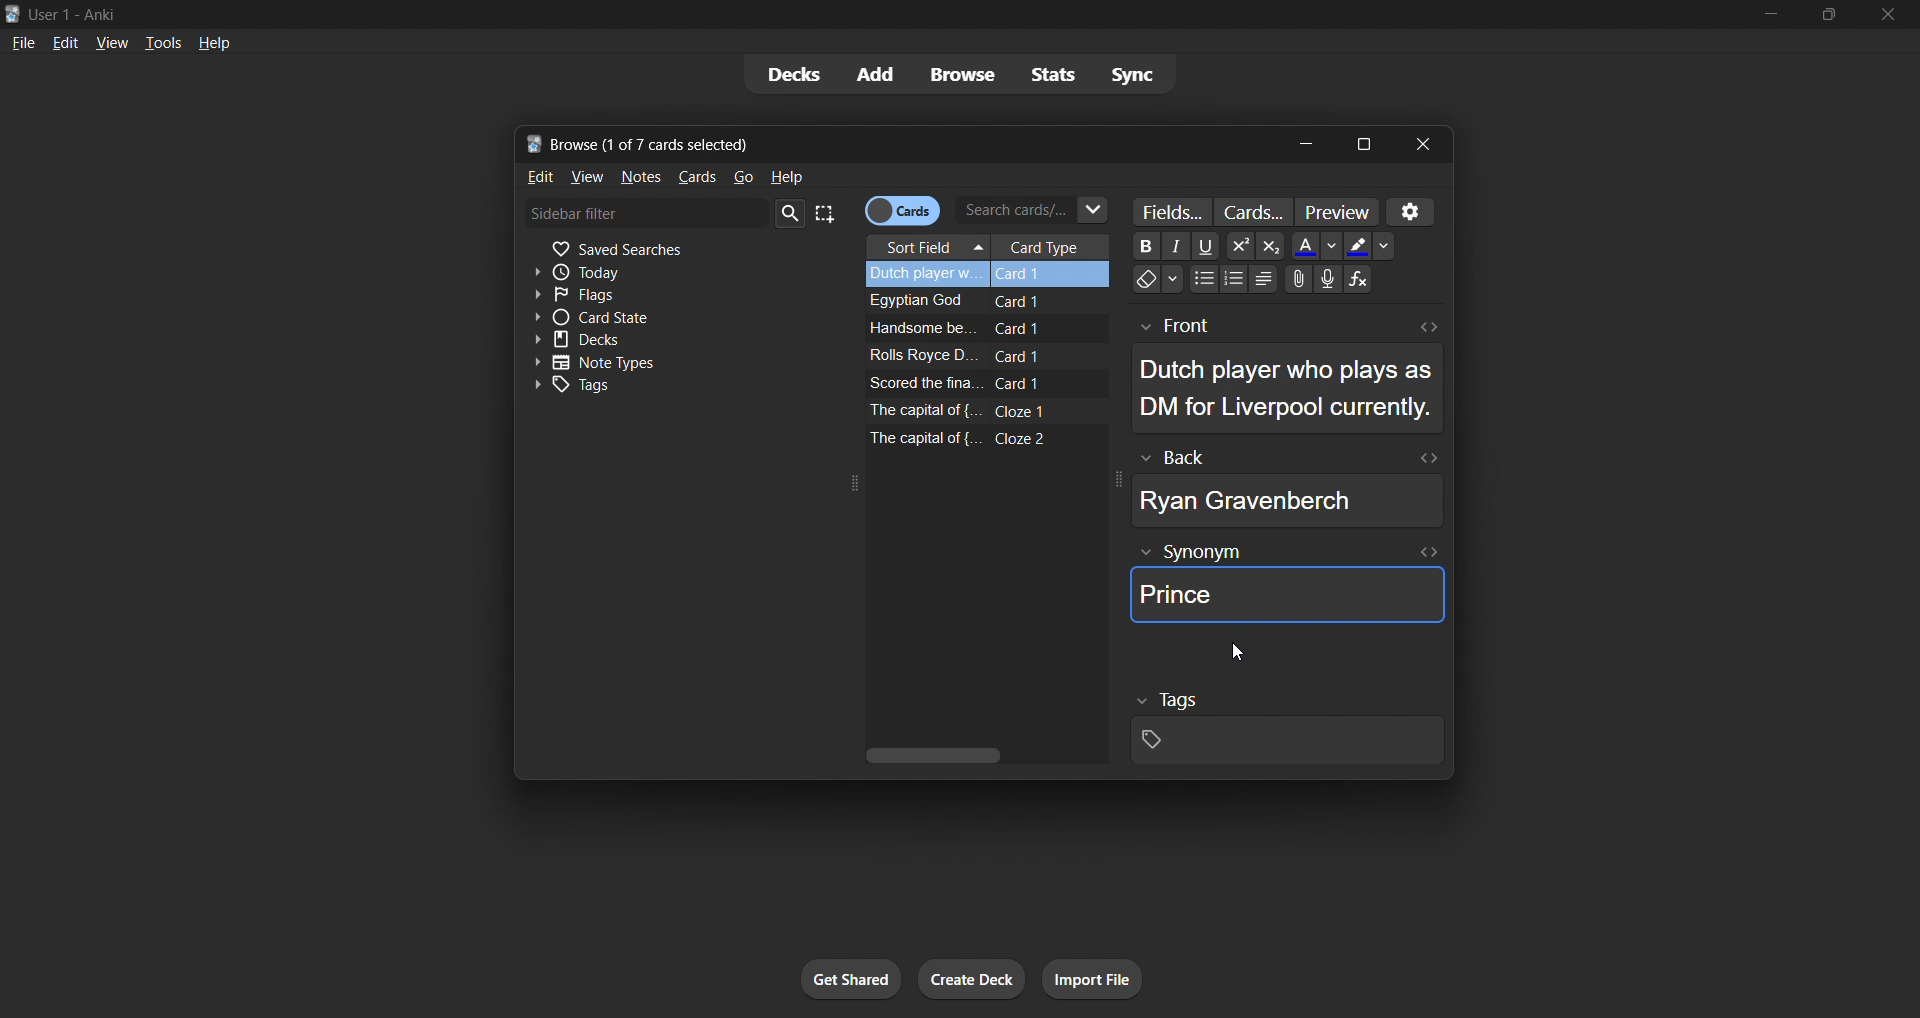 The image size is (1920, 1018). Describe the element at coordinates (980, 754) in the screenshot. I see `vertical scroll bar` at that location.